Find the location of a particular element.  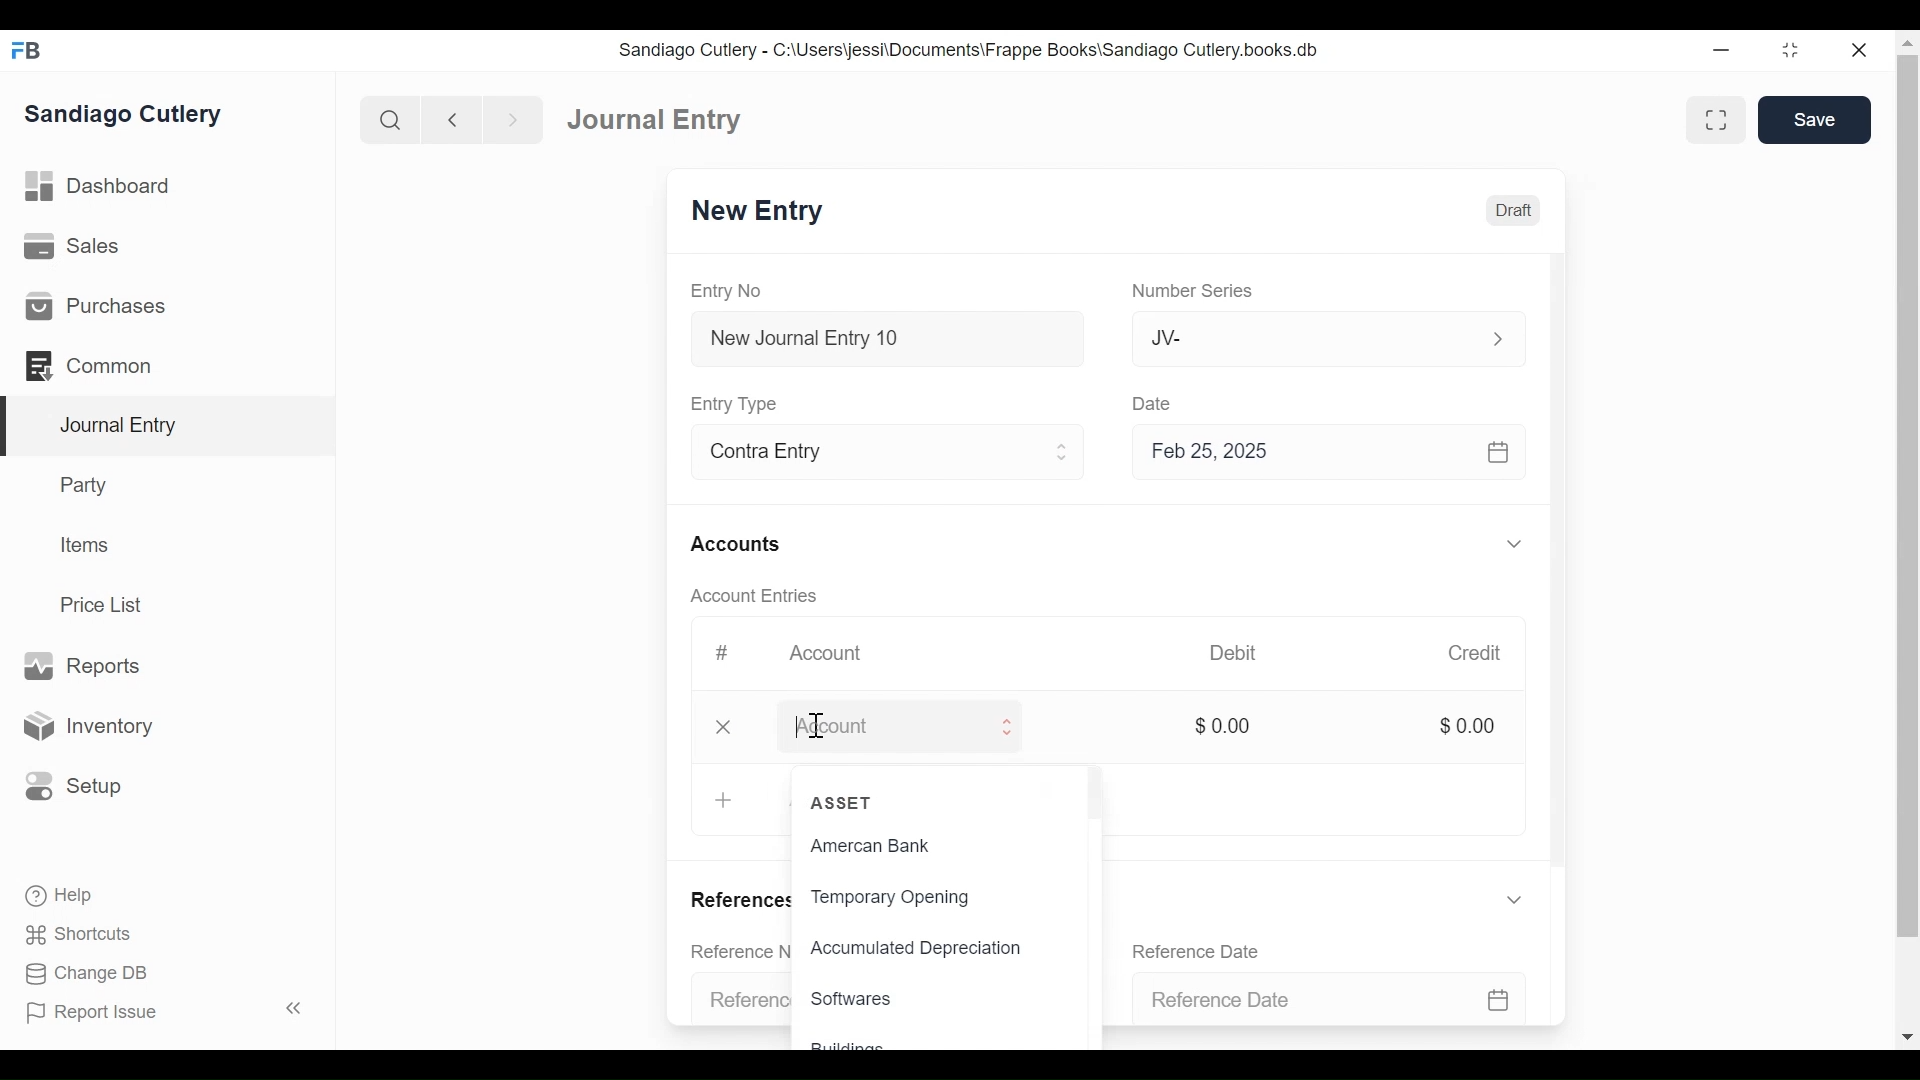

Expand is located at coordinates (1513, 545).